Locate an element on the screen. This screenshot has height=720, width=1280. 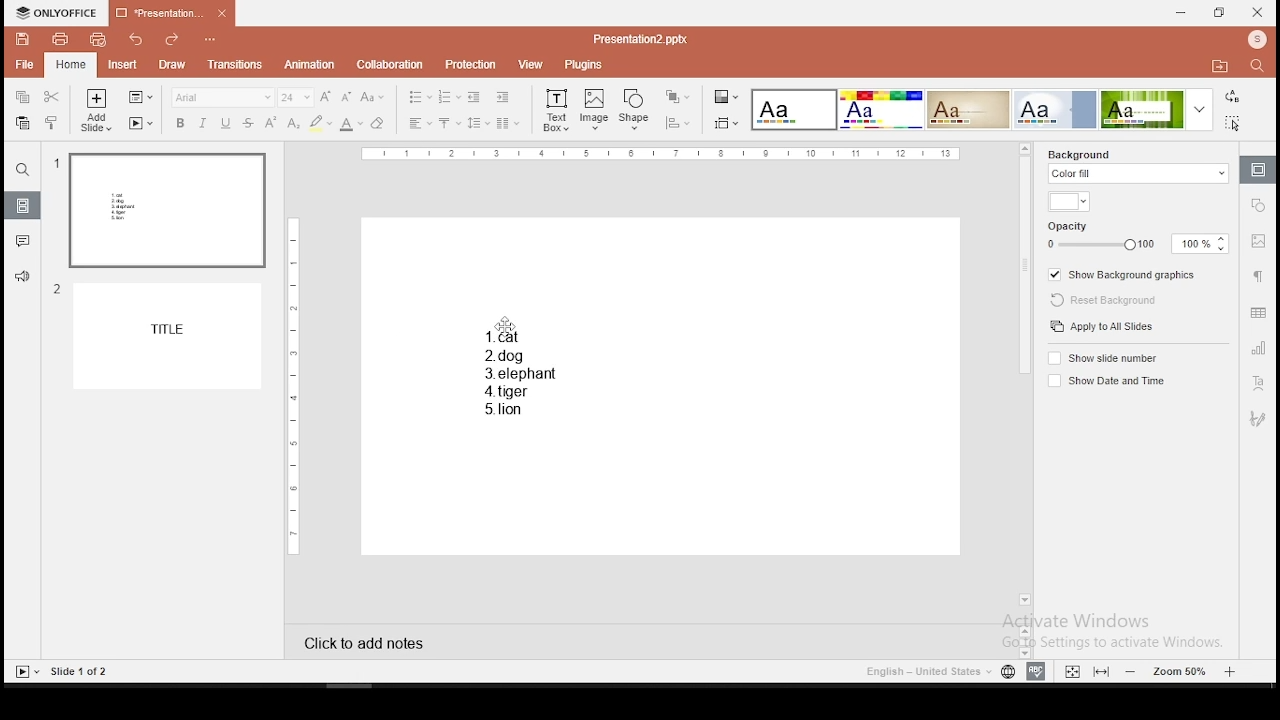
horizontal align is located at coordinates (419, 124).